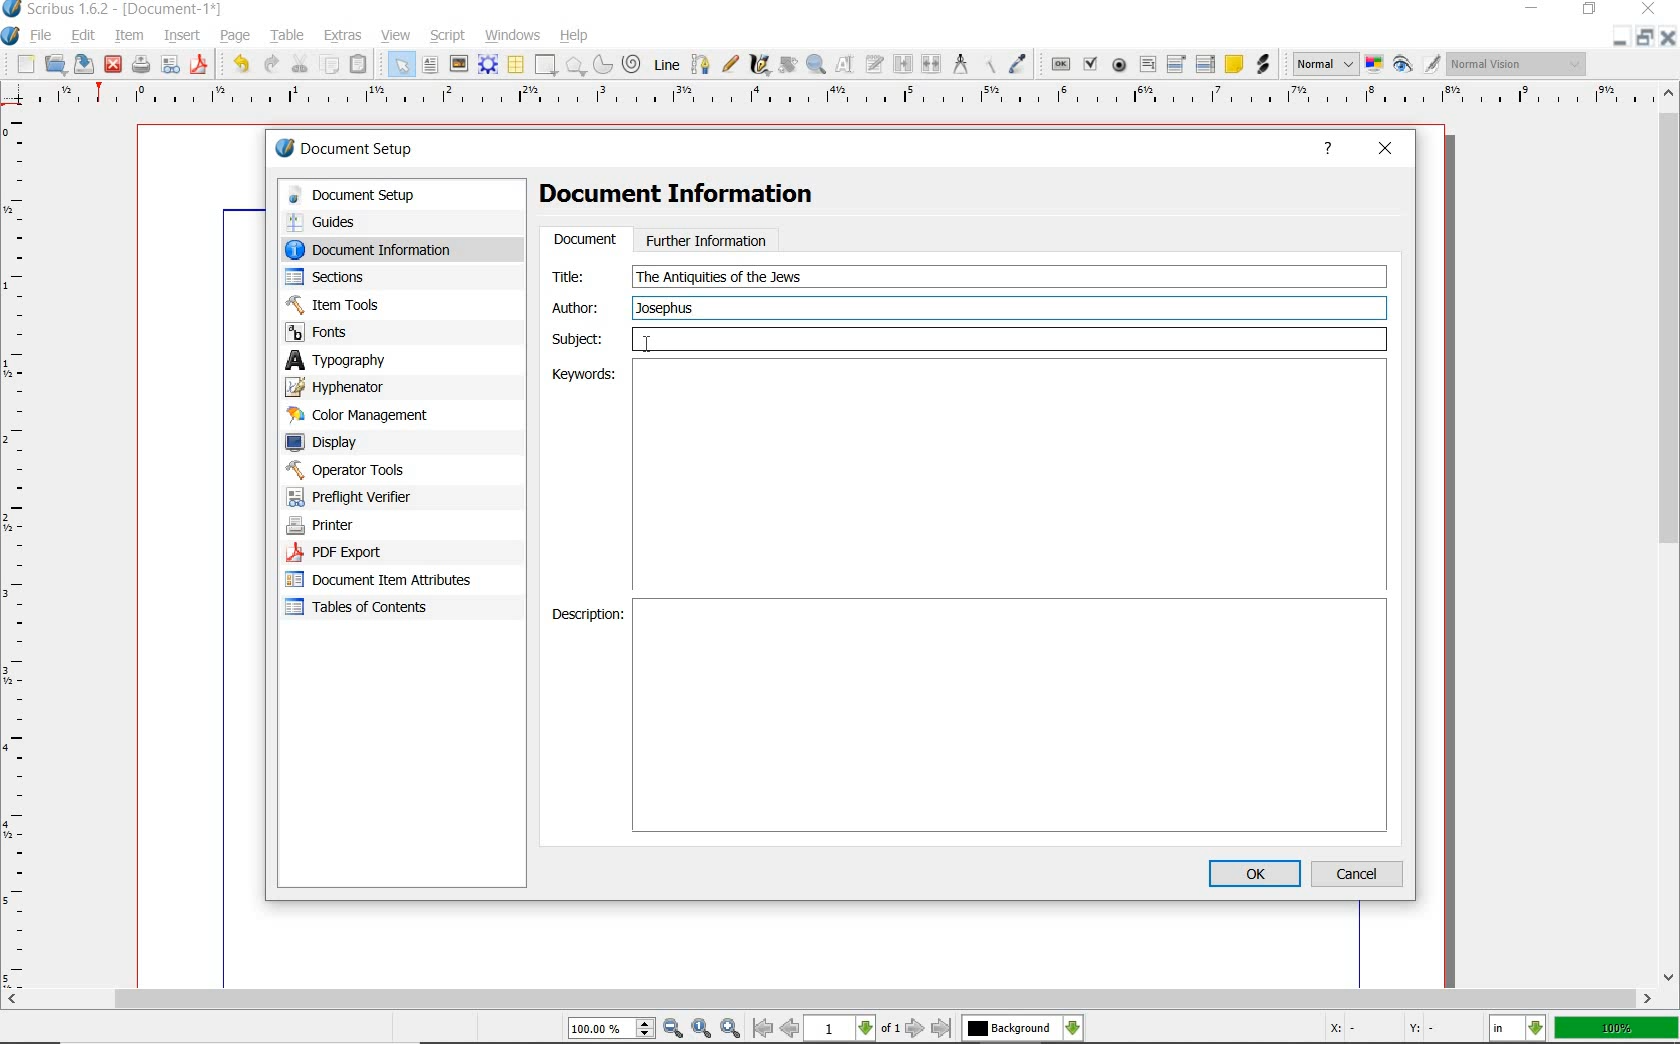 The height and width of the screenshot is (1044, 1680). I want to click on PDF Export, so click(370, 552).